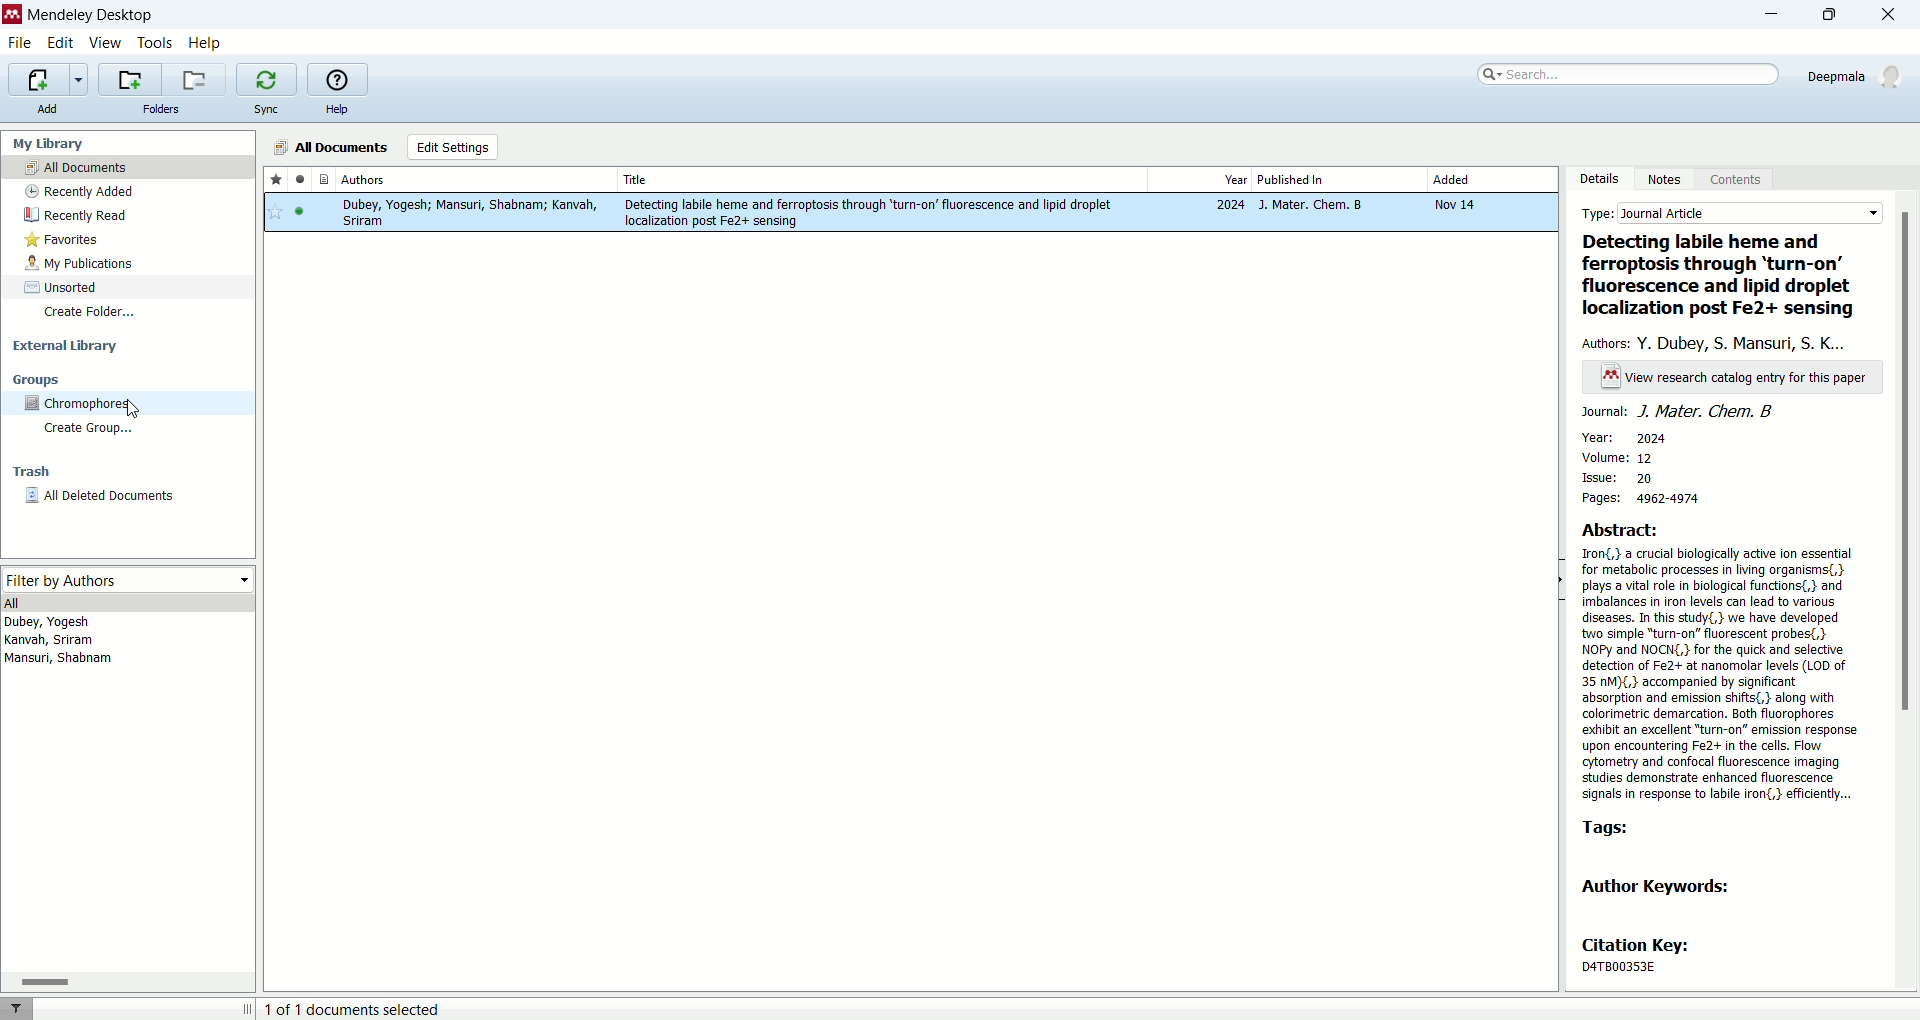  What do you see at coordinates (1721, 661) in the screenshot?
I see `Abstract:

Tron{,} a crucial biologically active ion essential
for metabolic processes in ving organisms{,}
plays a vital role in biological functions(,} and
imbalances in iron levels can lead to various
diseases. In this study, we have developed
two simple “turn-on” fluorescent probes(,}
NOPy and NOCN{,} for the quick and selective
detection of Fe2+ at nanomolar levels (LOD of
35 M)(,} accompanied by significant
‘absorption and emission shits(,} along with
colorimetric demarcation. Both fluorophores
exhibit an excellent “turn-on” emission response
upon encountering Fe2+ in the cells. Flow
cytometry and confocal fluorescence imaging
studies demonstrate enhanced fluorescence
signals in response to labile iron{,} efficiently...` at bounding box center [1721, 661].